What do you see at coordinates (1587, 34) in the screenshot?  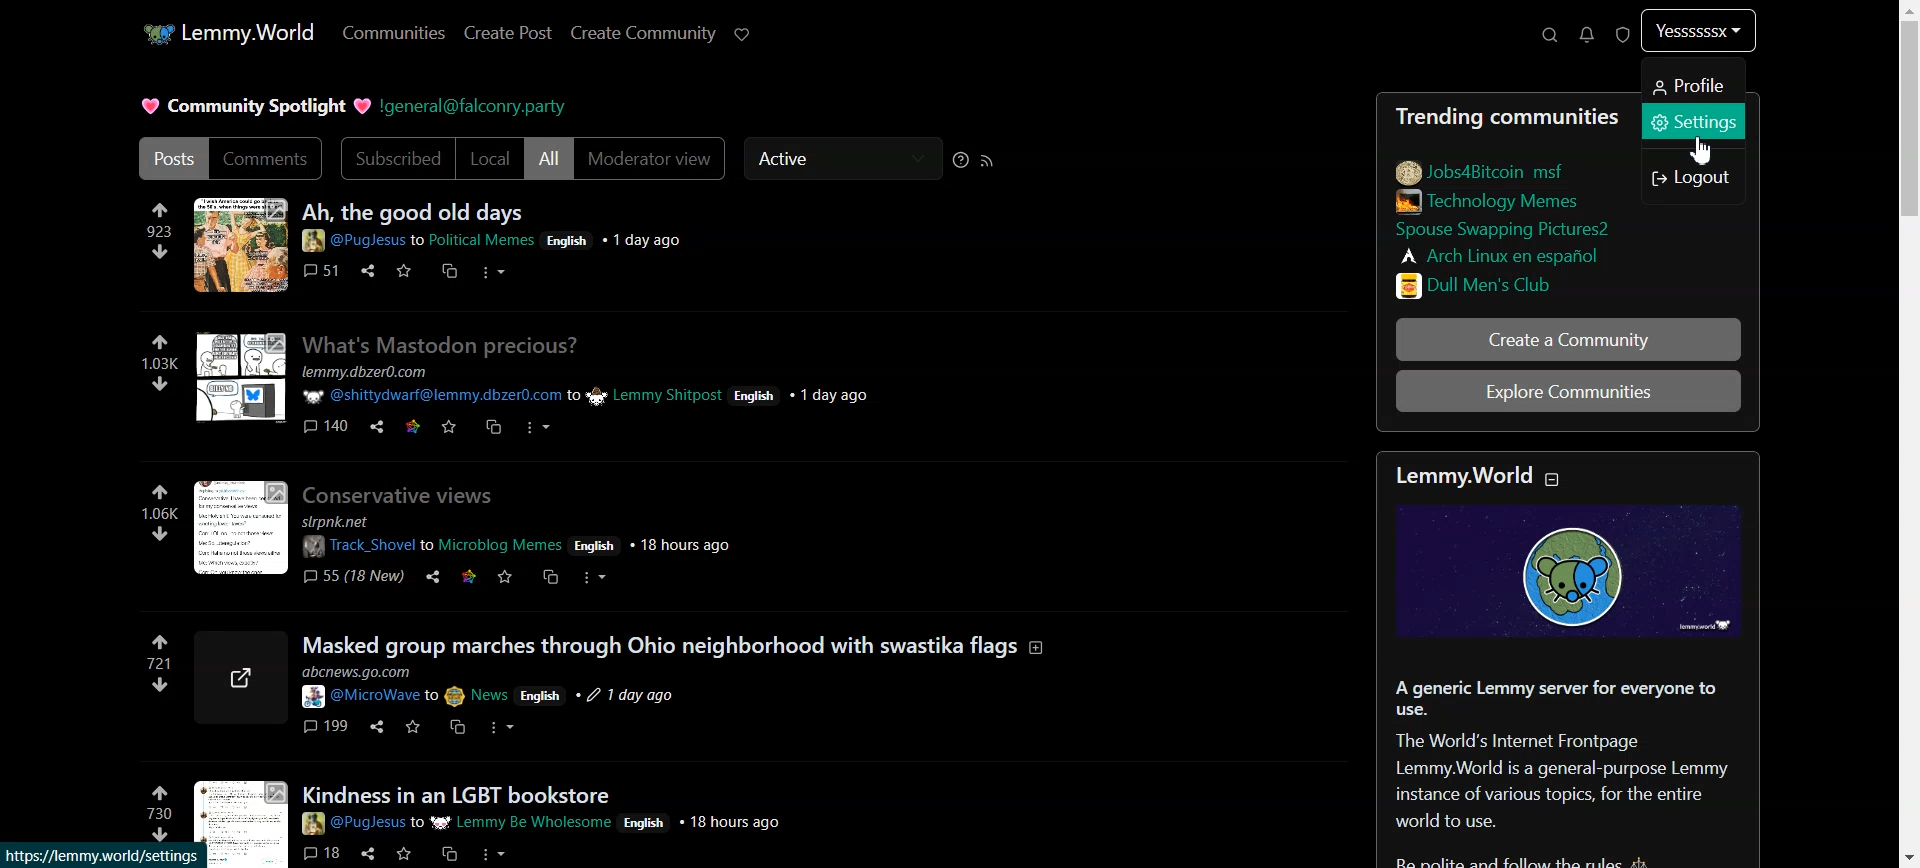 I see `Unread message` at bounding box center [1587, 34].